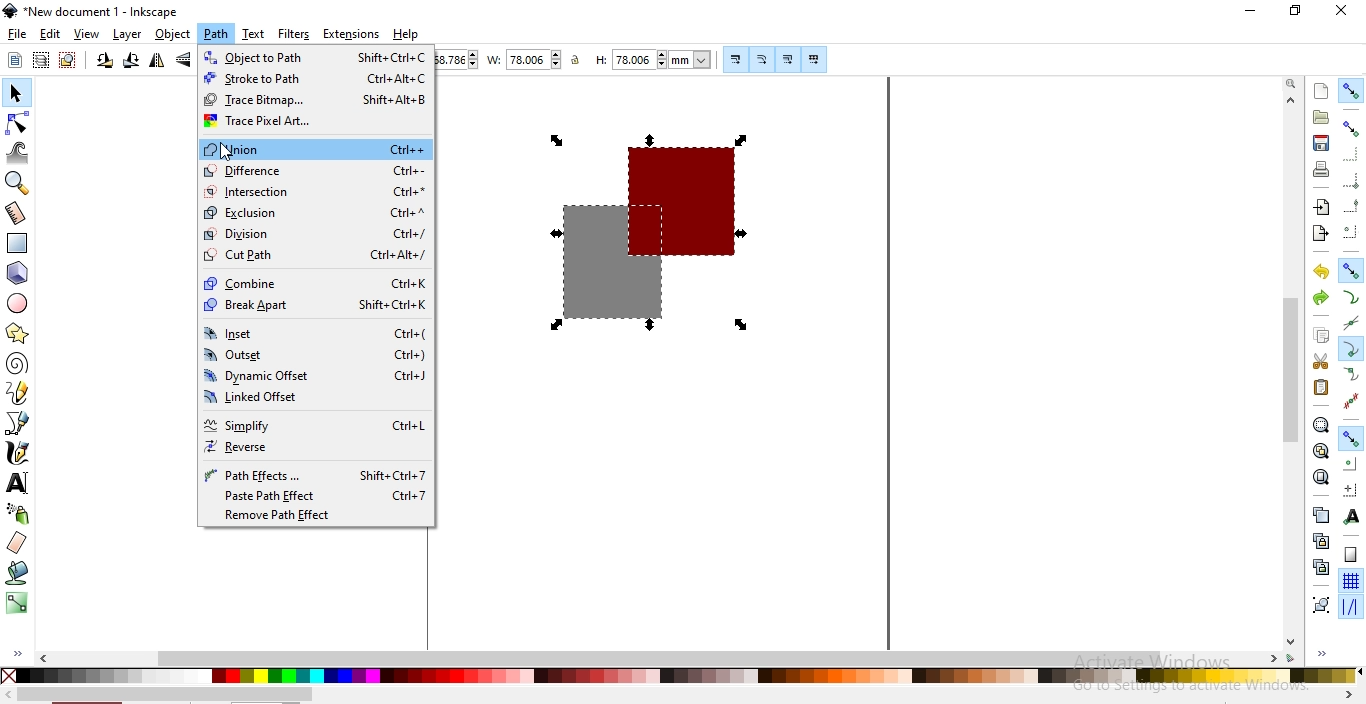 The width and height of the screenshot is (1366, 704). What do you see at coordinates (315, 150) in the screenshot?
I see `union` at bounding box center [315, 150].